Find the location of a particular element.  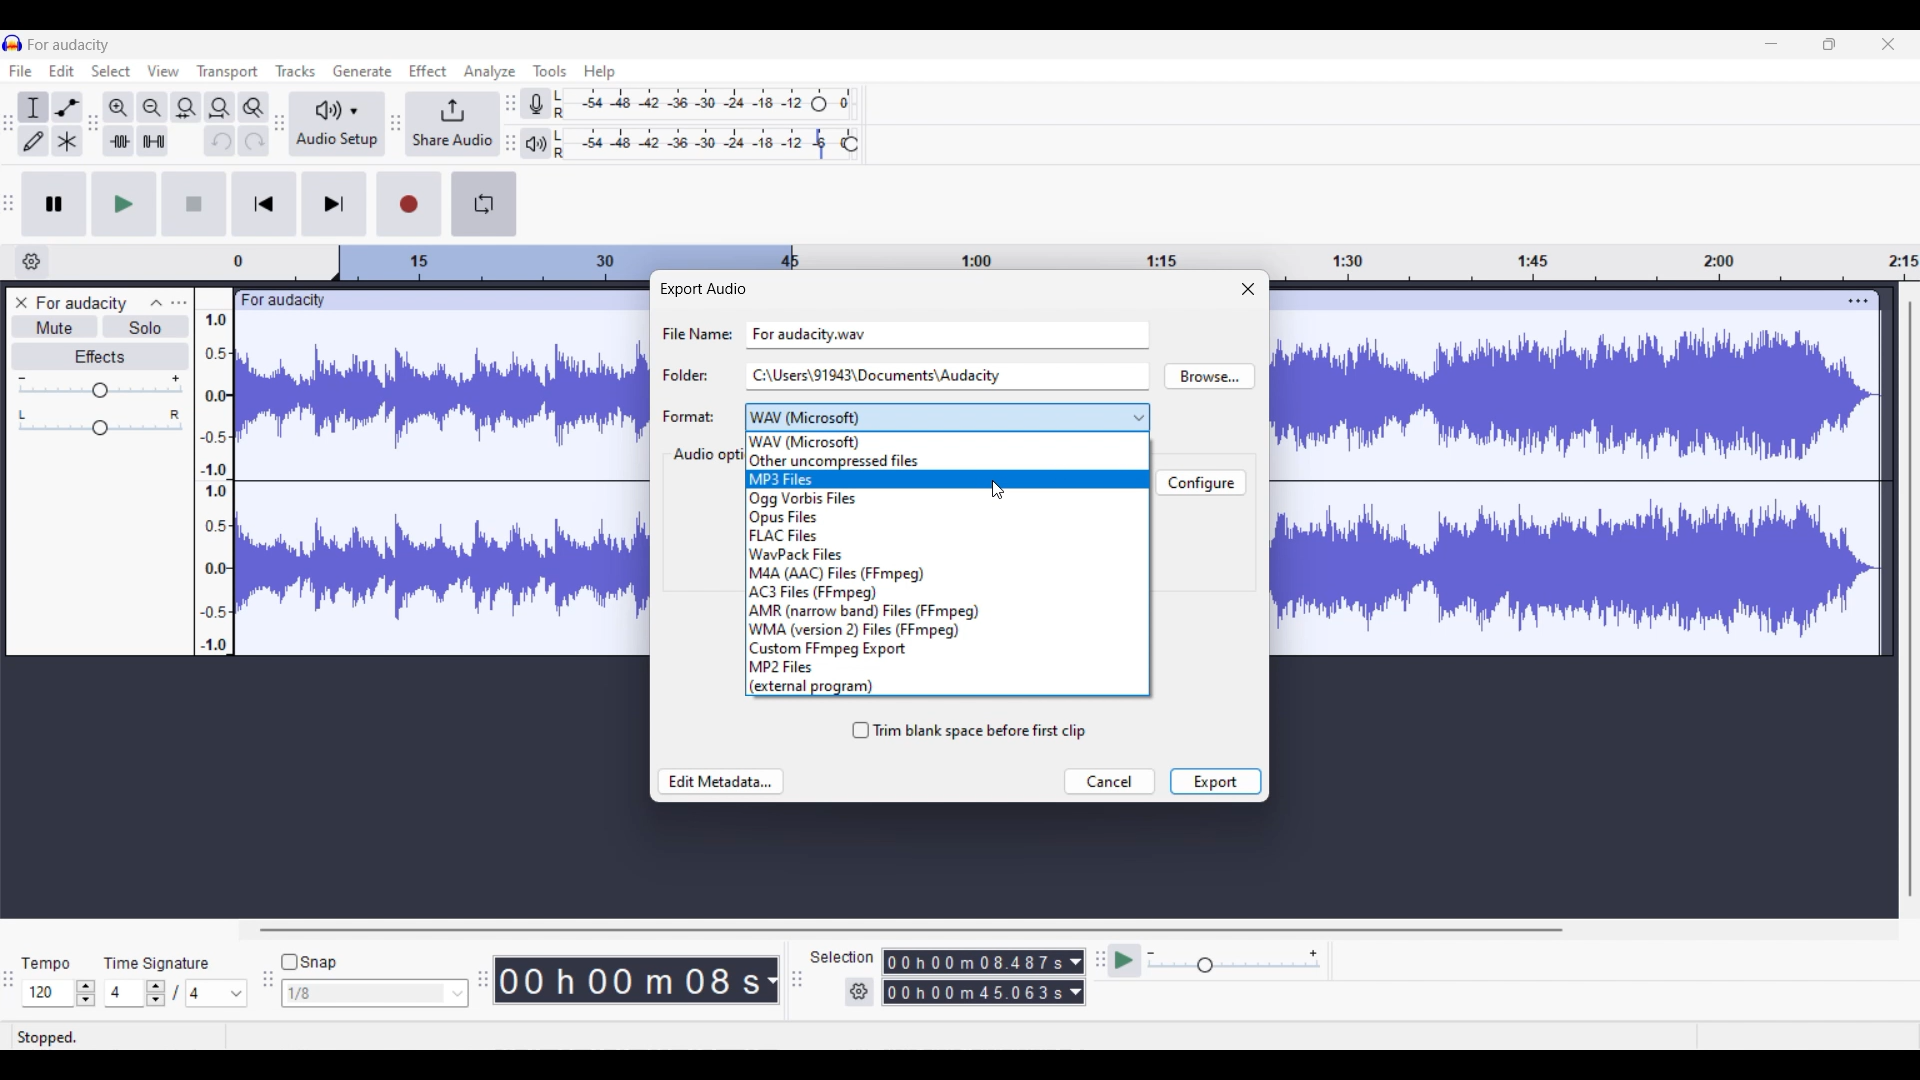

Tracks menu is located at coordinates (295, 71).